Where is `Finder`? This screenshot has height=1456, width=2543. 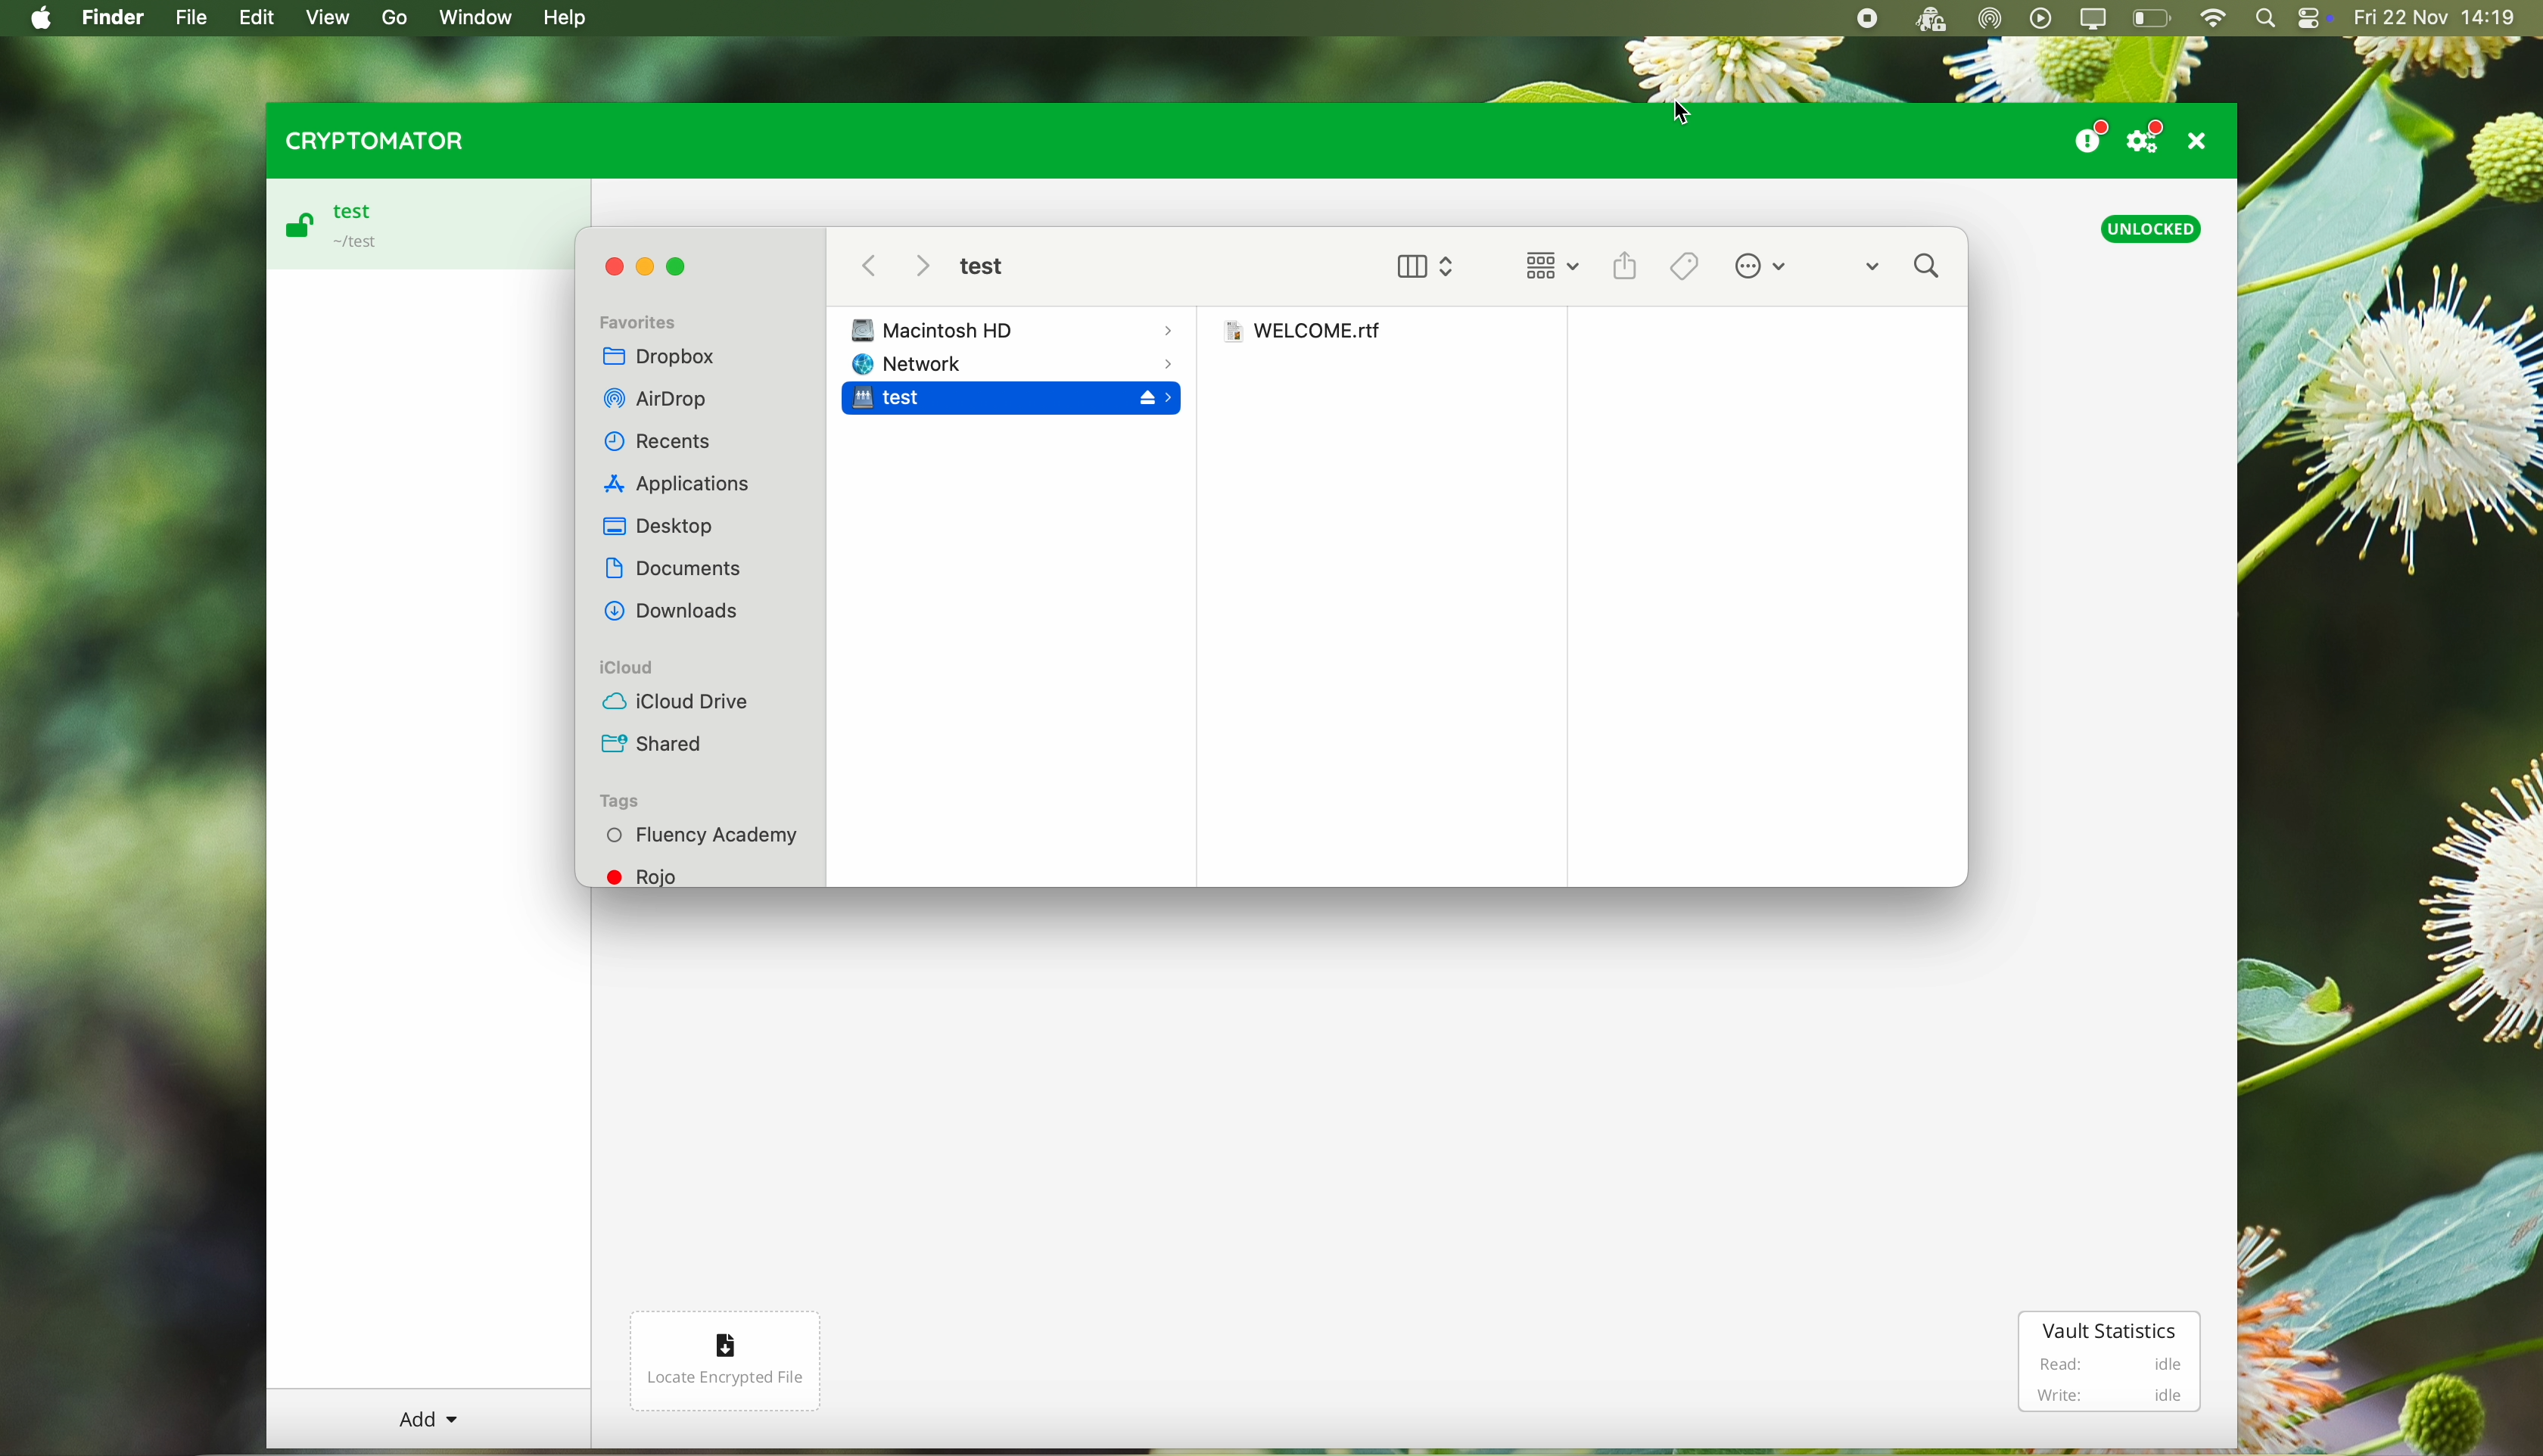
Finder is located at coordinates (116, 19).